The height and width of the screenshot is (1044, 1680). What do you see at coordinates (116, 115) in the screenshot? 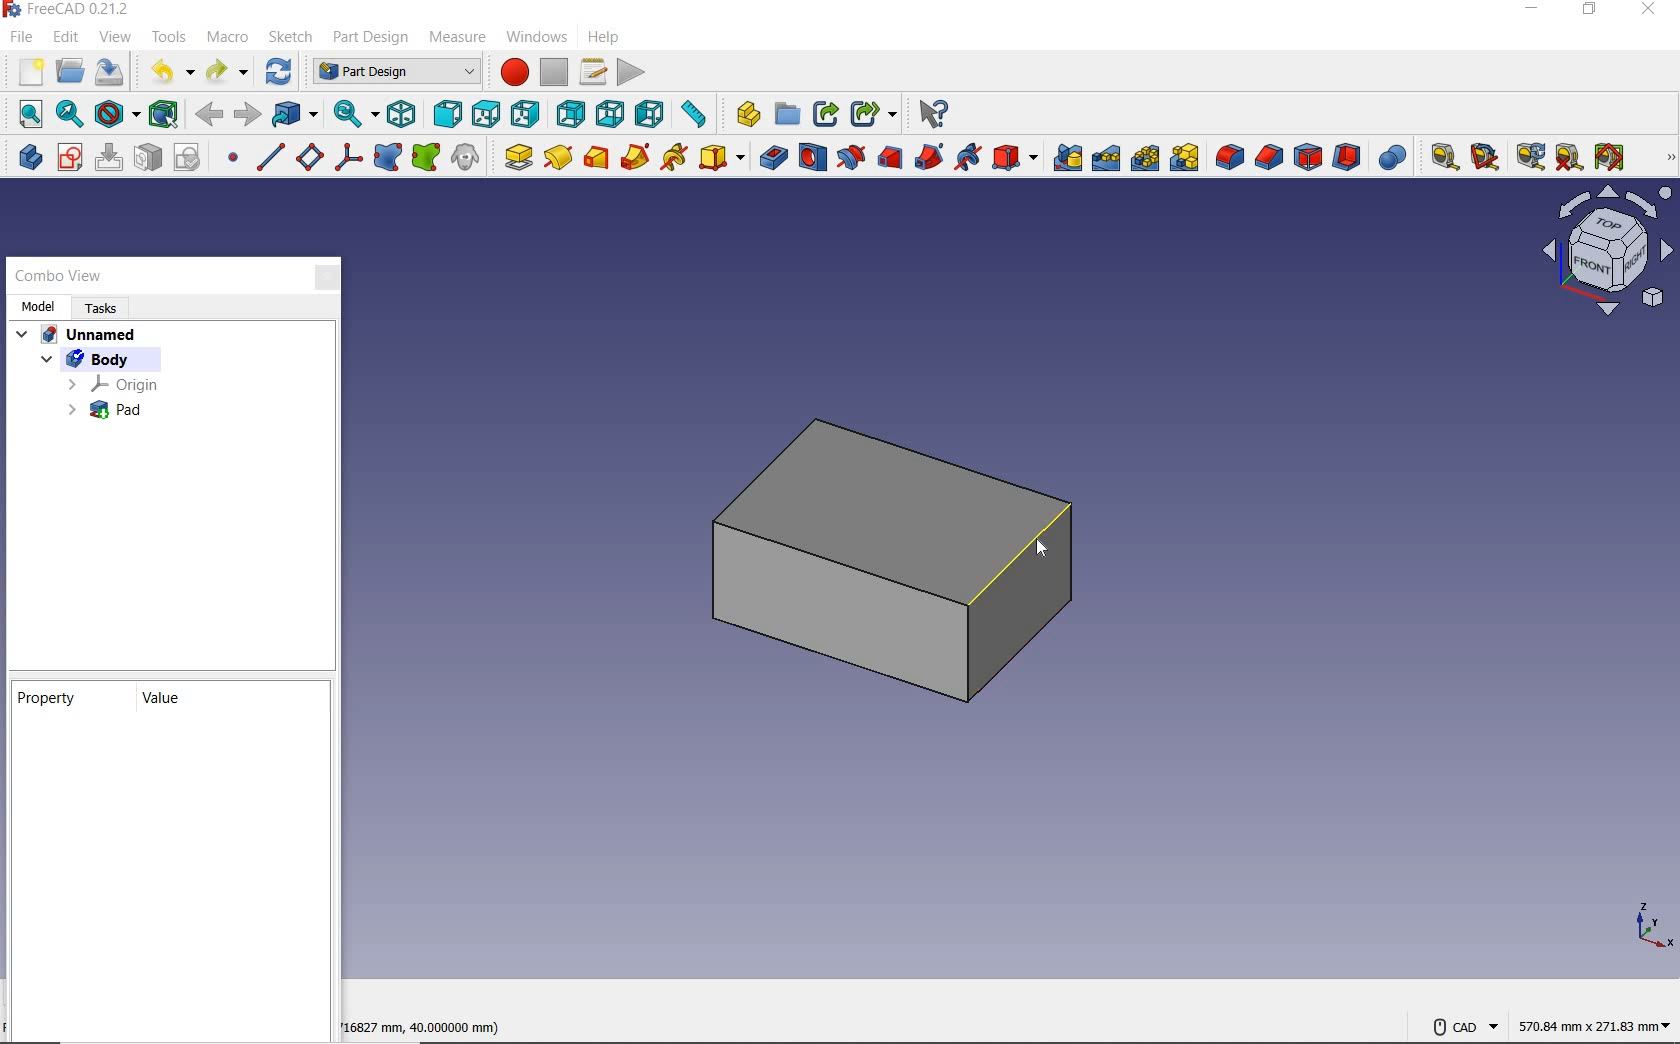
I see `draw style` at bounding box center [116, 115].